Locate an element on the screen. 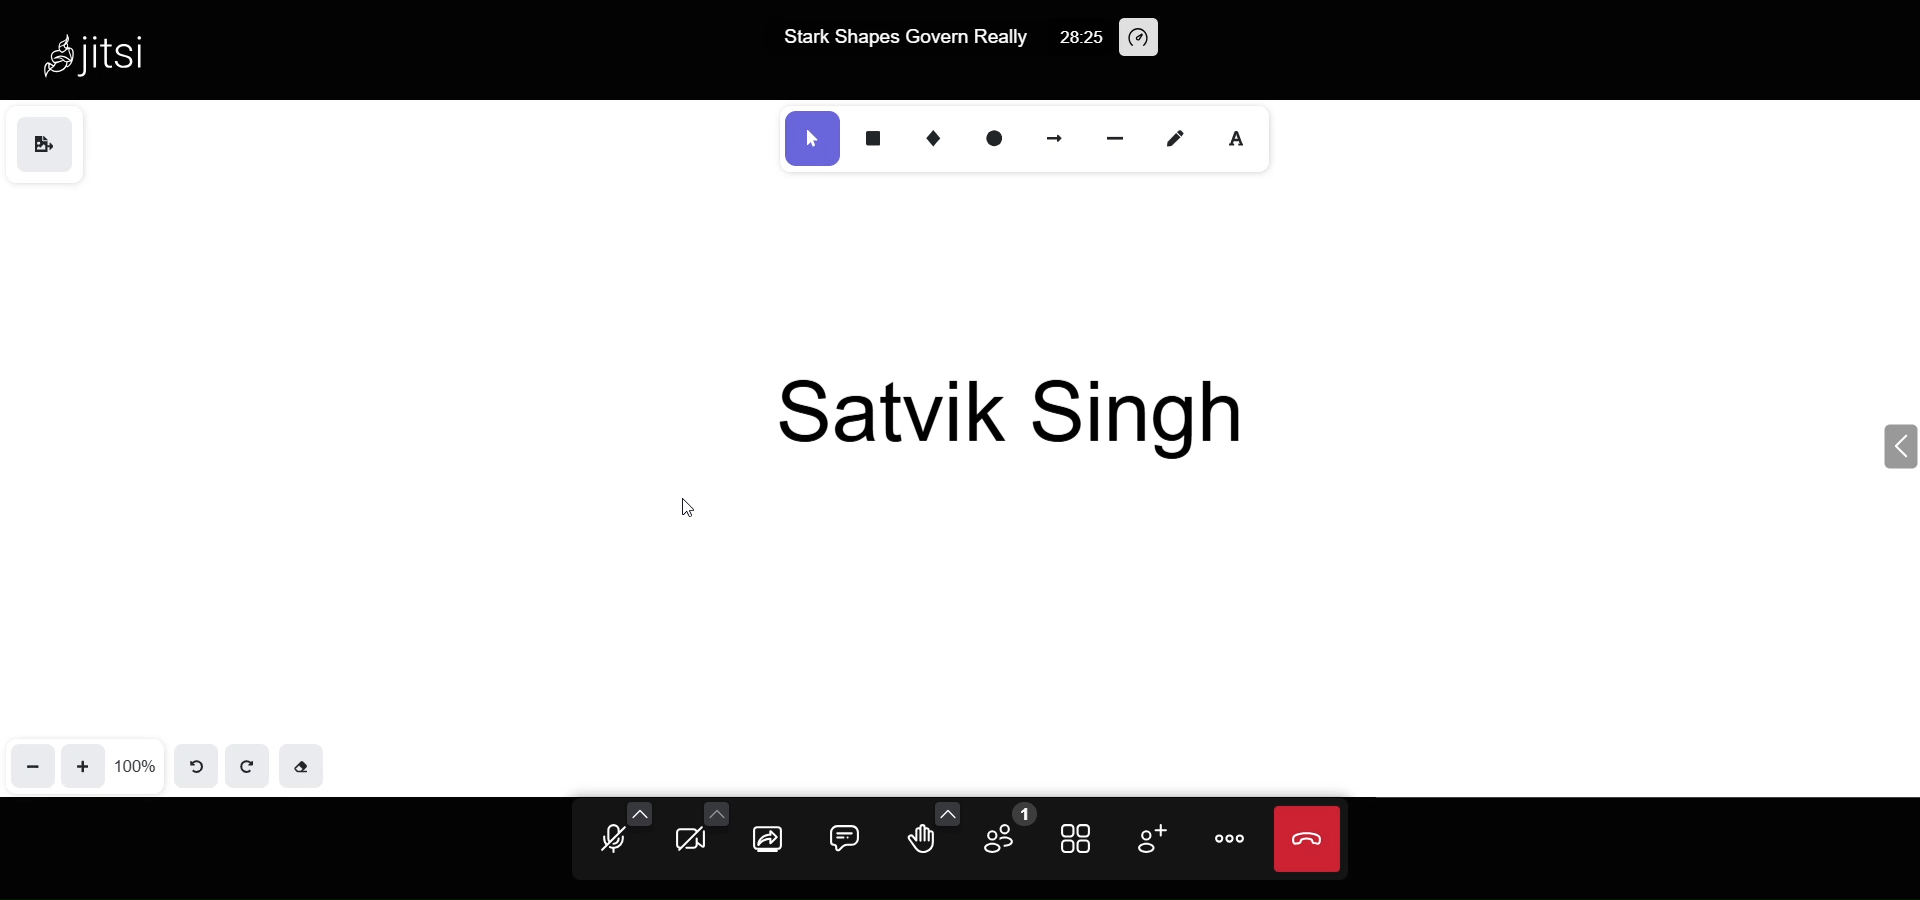  invite people is located at coordinates (1152, 838).